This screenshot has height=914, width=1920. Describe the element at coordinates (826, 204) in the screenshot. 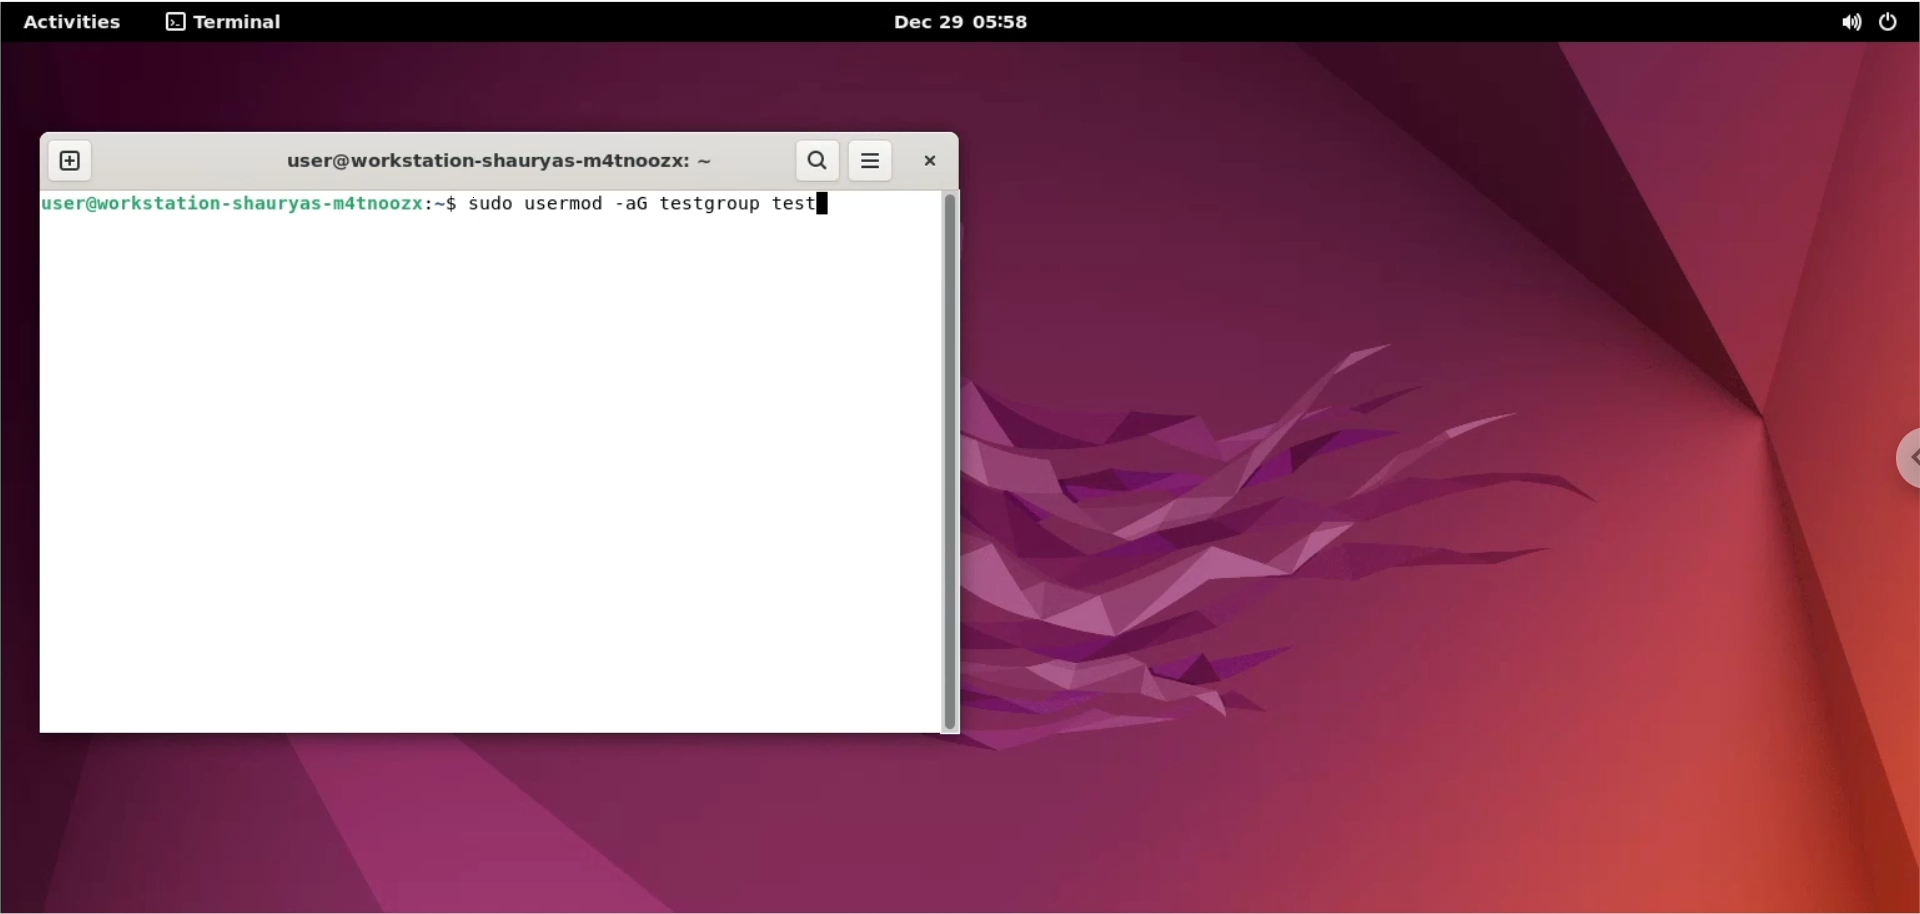

I see `Typing cursor` at that location.